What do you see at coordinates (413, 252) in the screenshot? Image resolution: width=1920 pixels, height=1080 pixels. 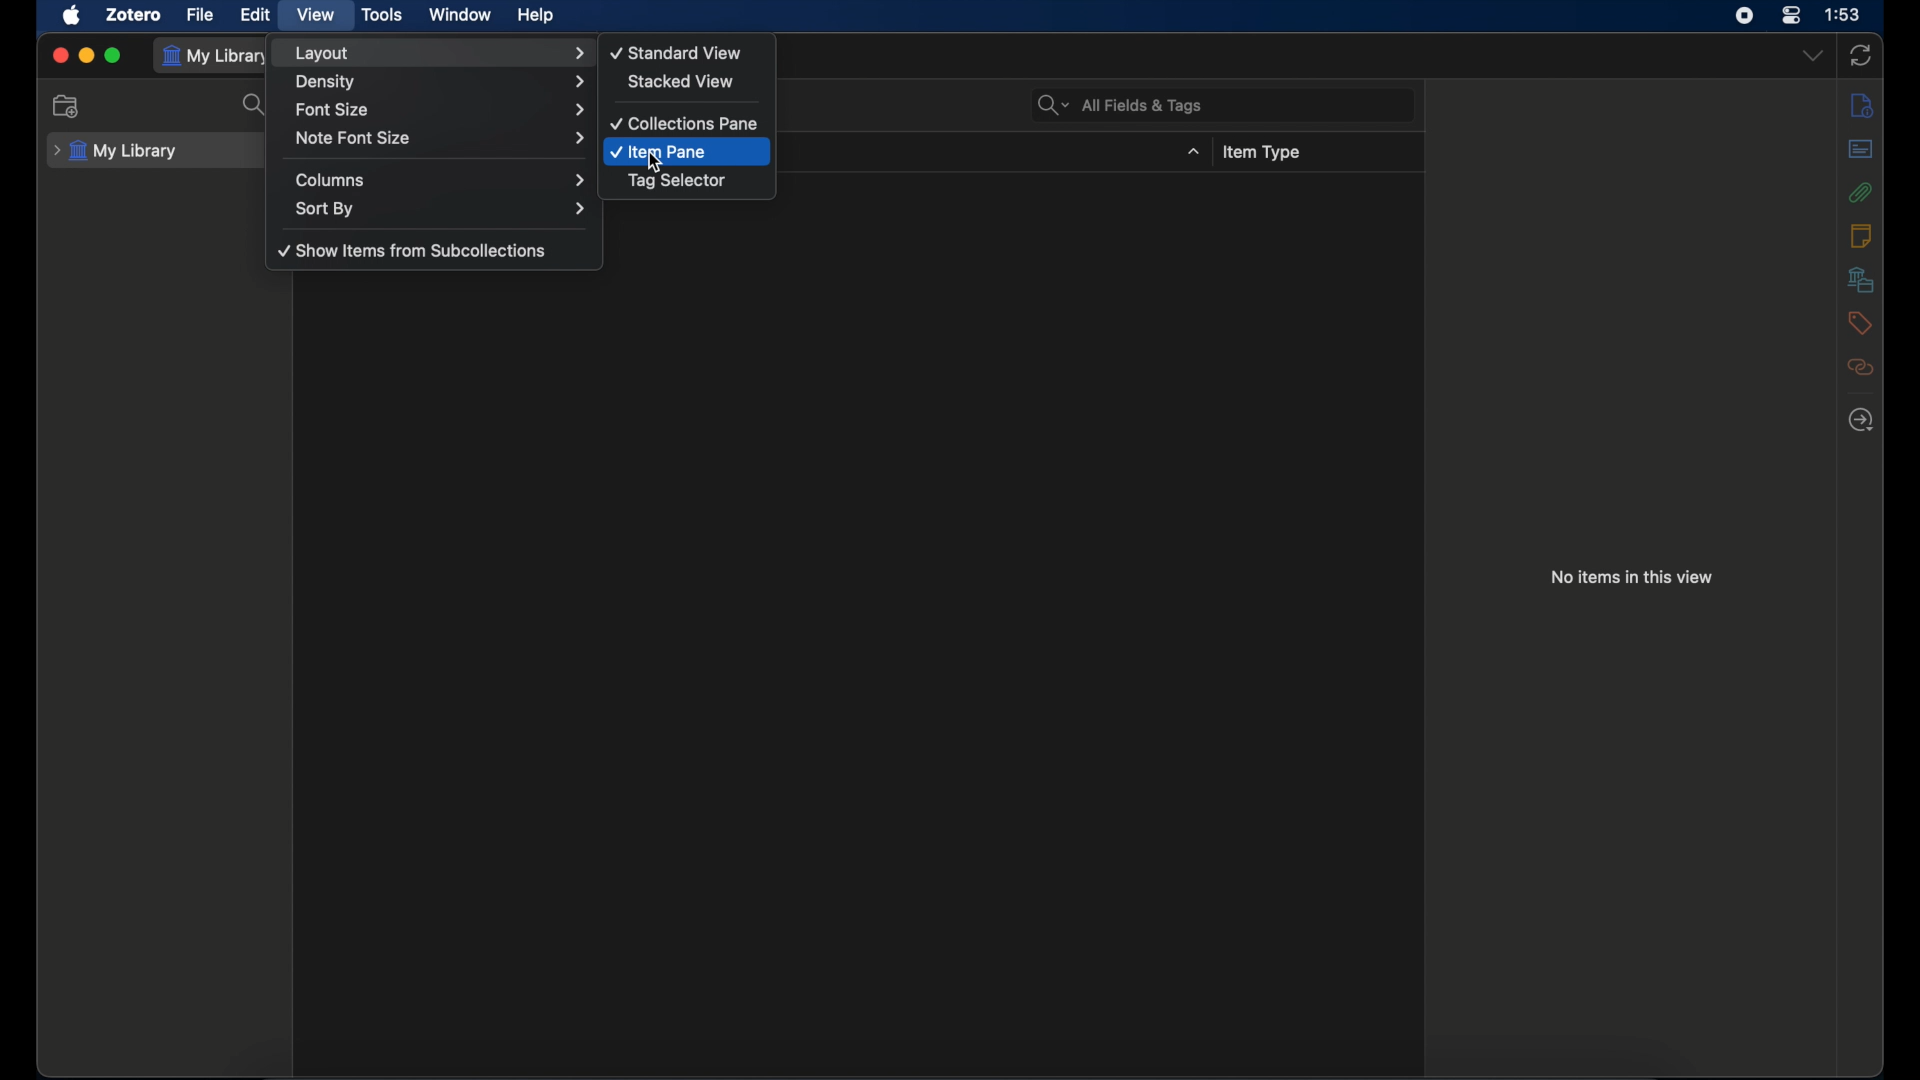 I see `show items from sub collections` at bounding box center [413, 252].